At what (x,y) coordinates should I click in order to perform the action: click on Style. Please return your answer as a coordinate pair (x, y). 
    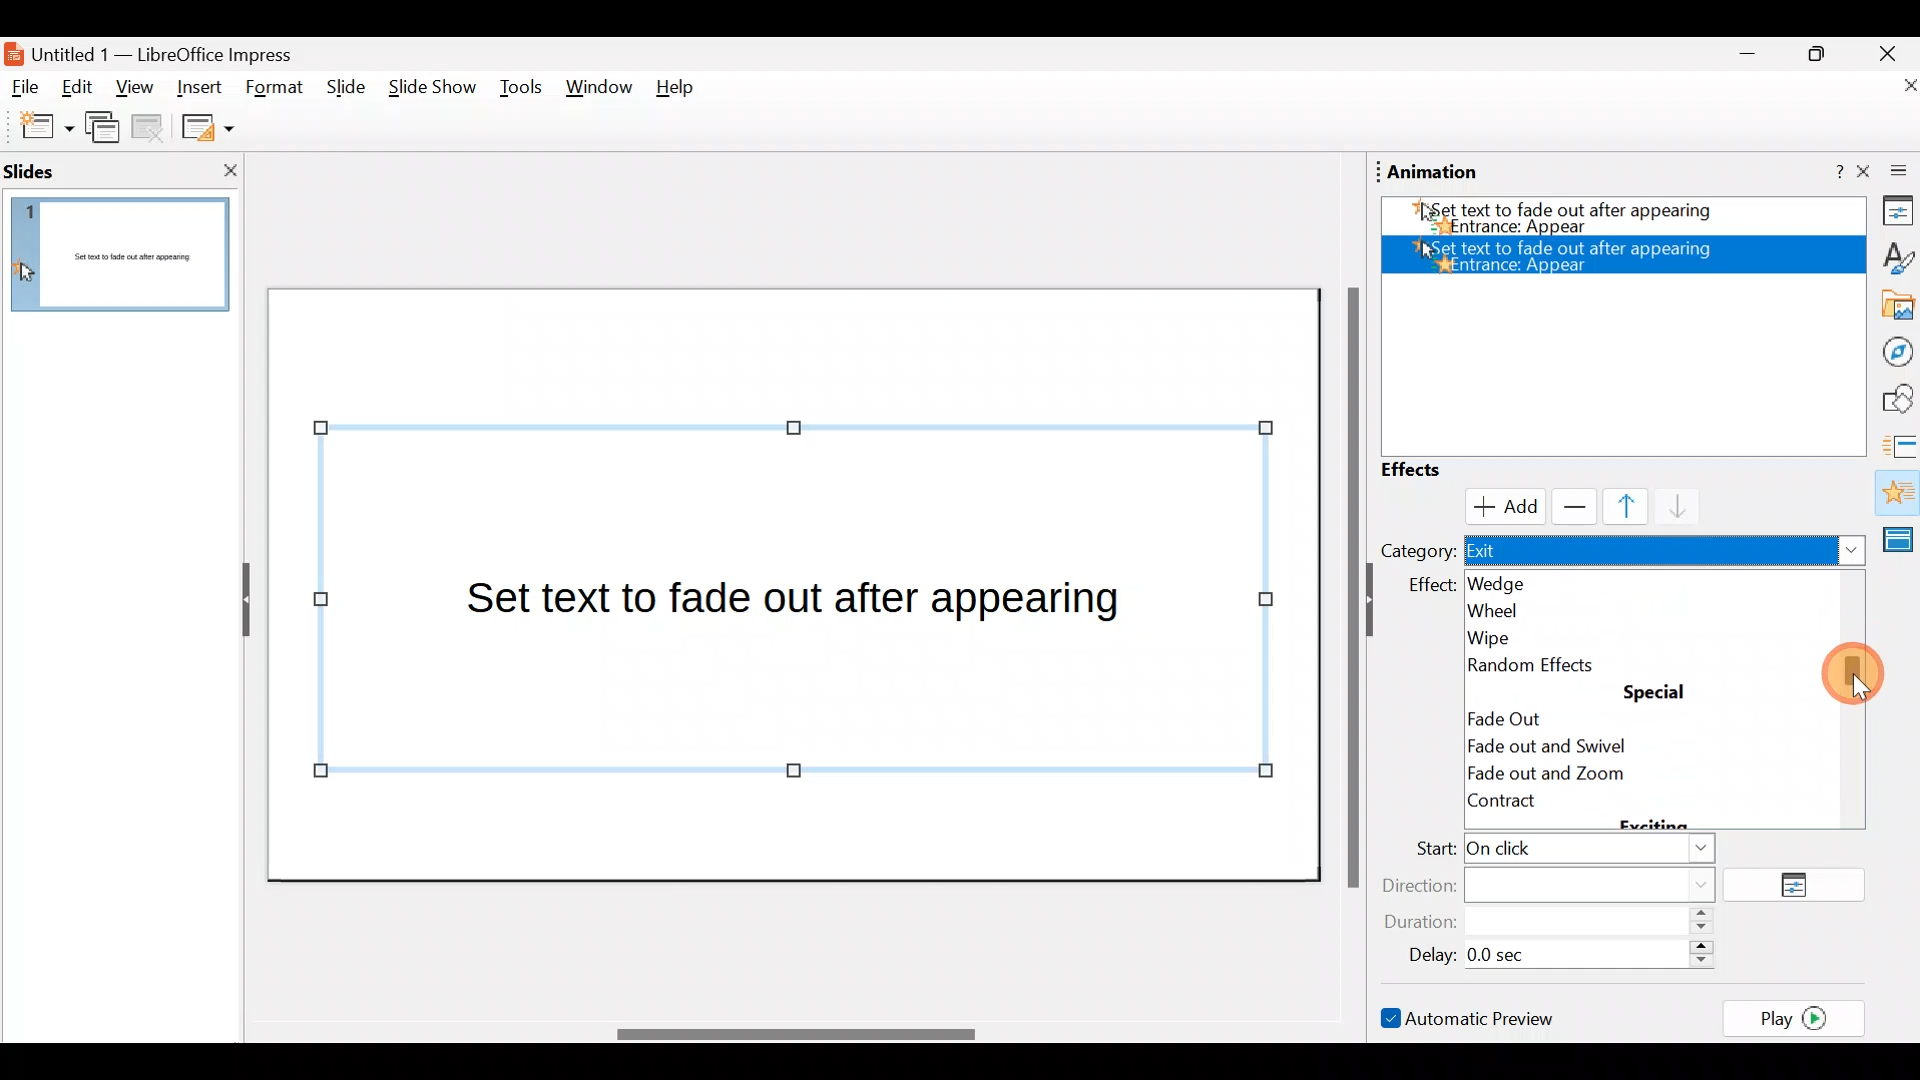
    Looking at the image, I should click on (1891, 256).